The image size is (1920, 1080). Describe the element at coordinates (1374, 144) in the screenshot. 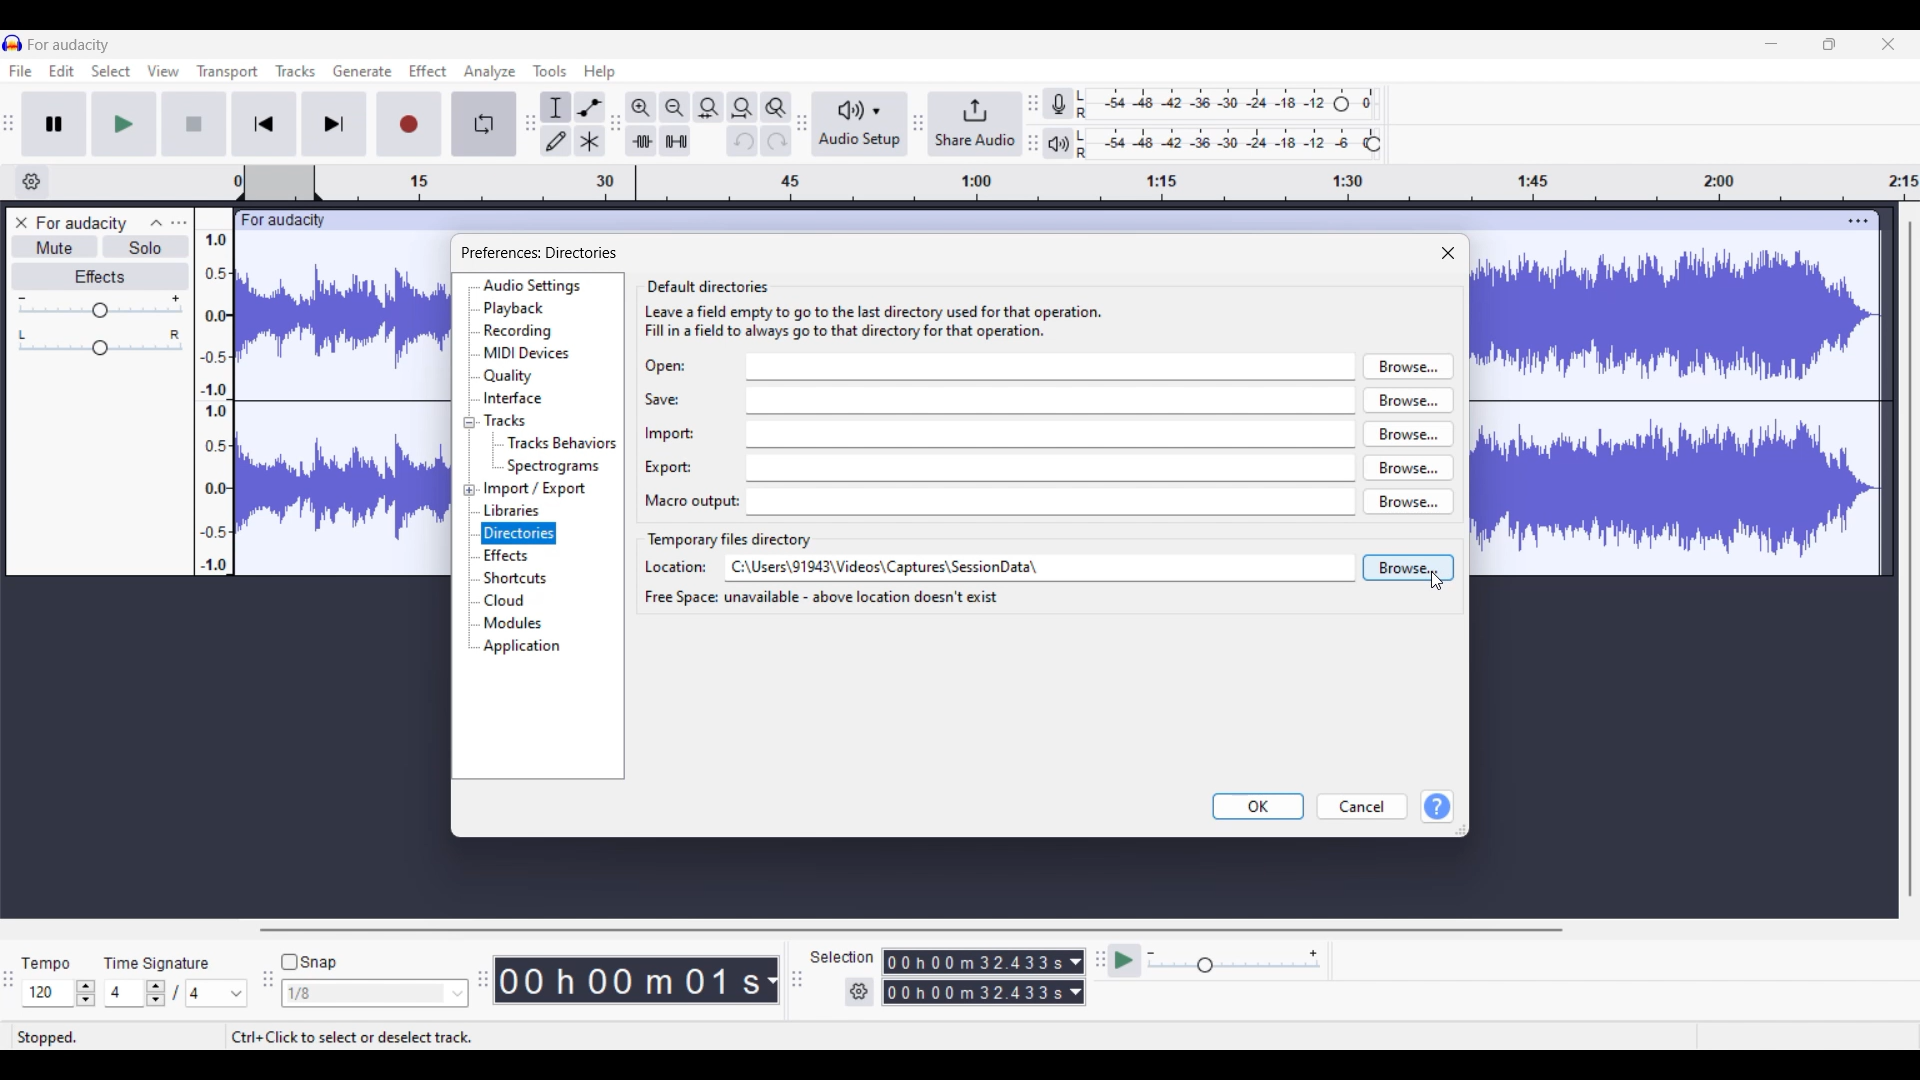

I see `Header to change playback level` at that location.